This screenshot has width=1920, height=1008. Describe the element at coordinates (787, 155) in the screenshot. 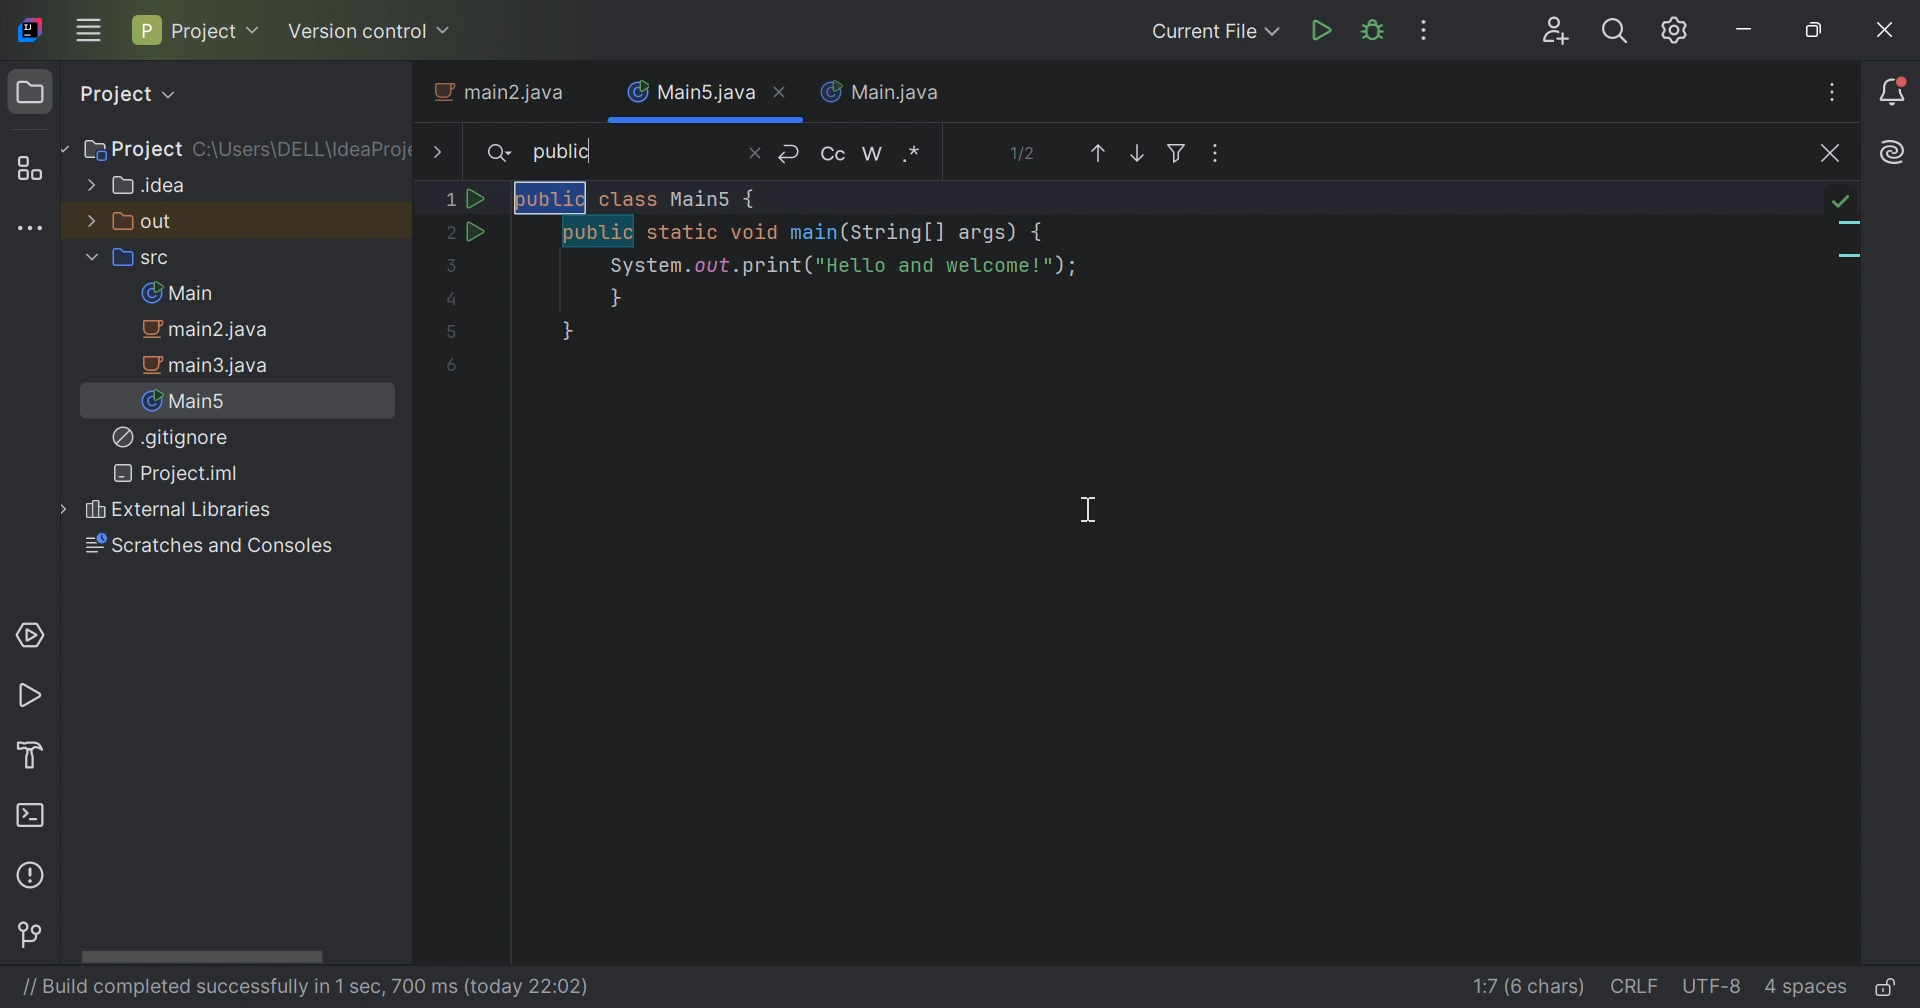

I see `New line` at that location.